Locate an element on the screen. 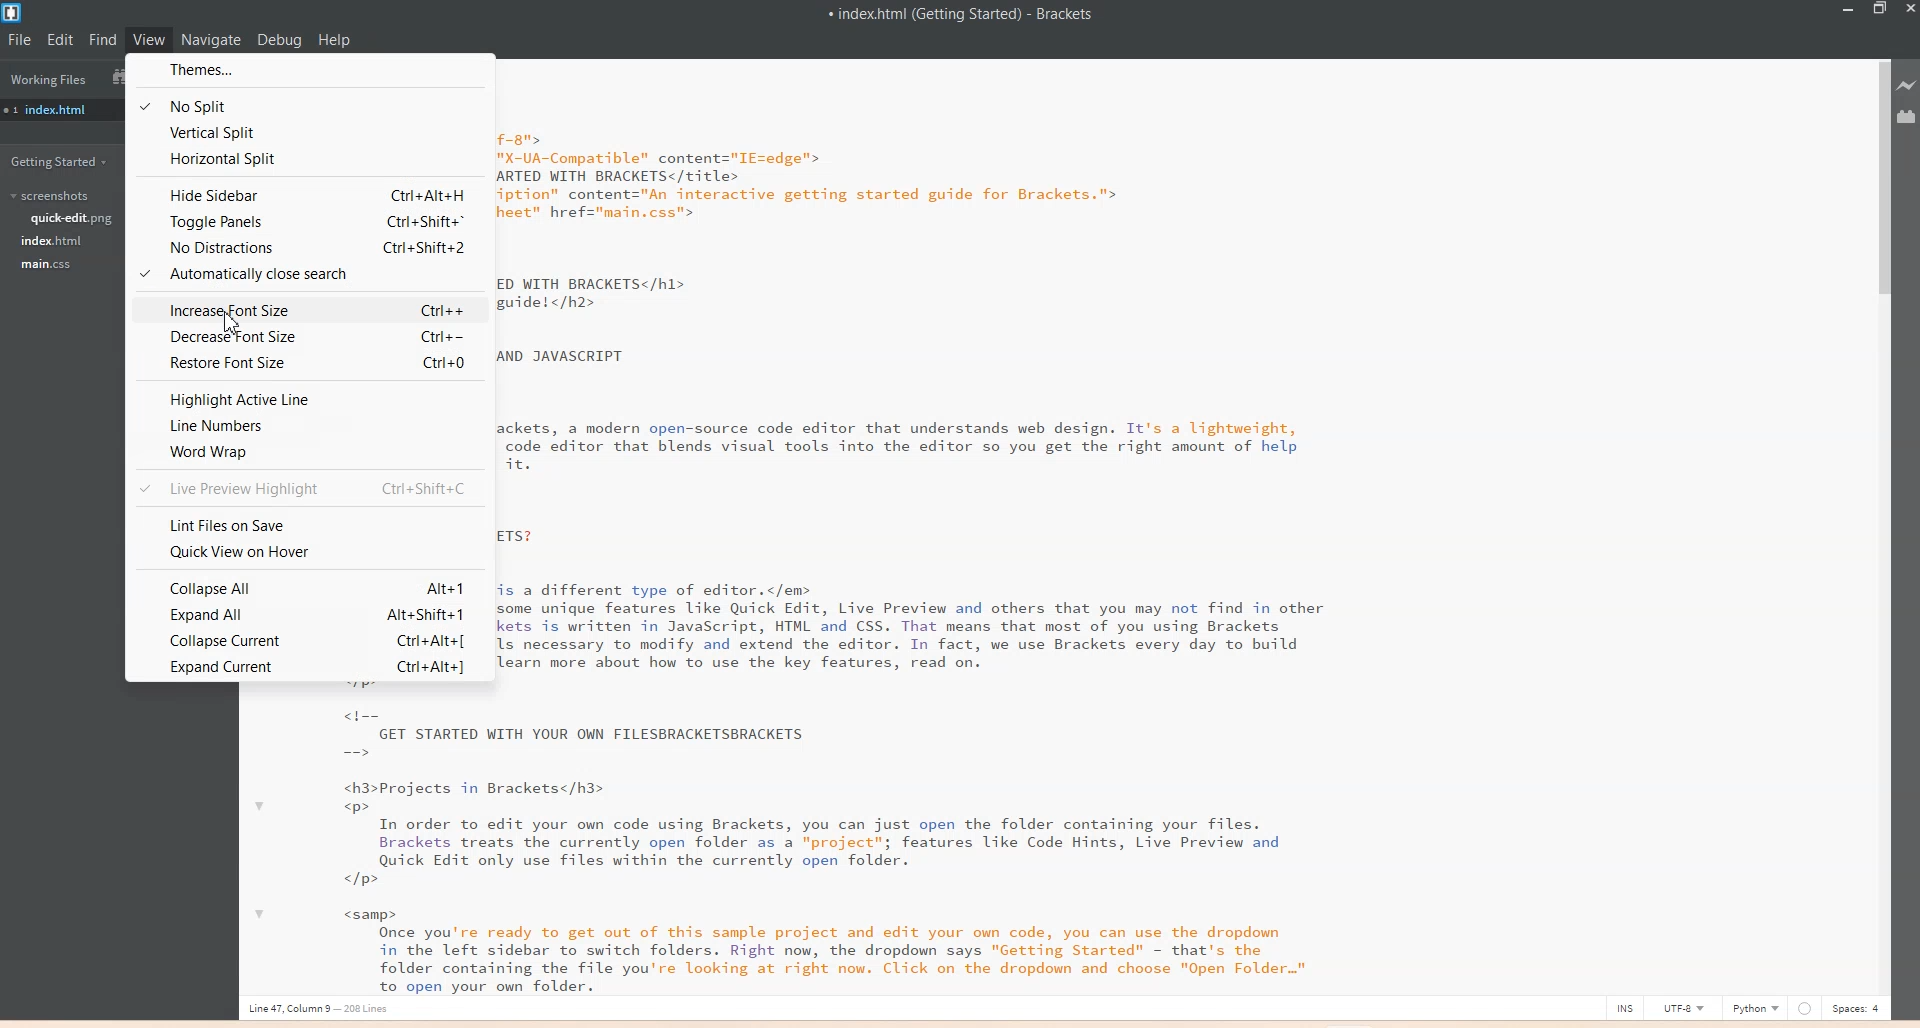 The width and height of the screenshot is (1920, 1028). Minimize is located at coordinates (1850, 10).